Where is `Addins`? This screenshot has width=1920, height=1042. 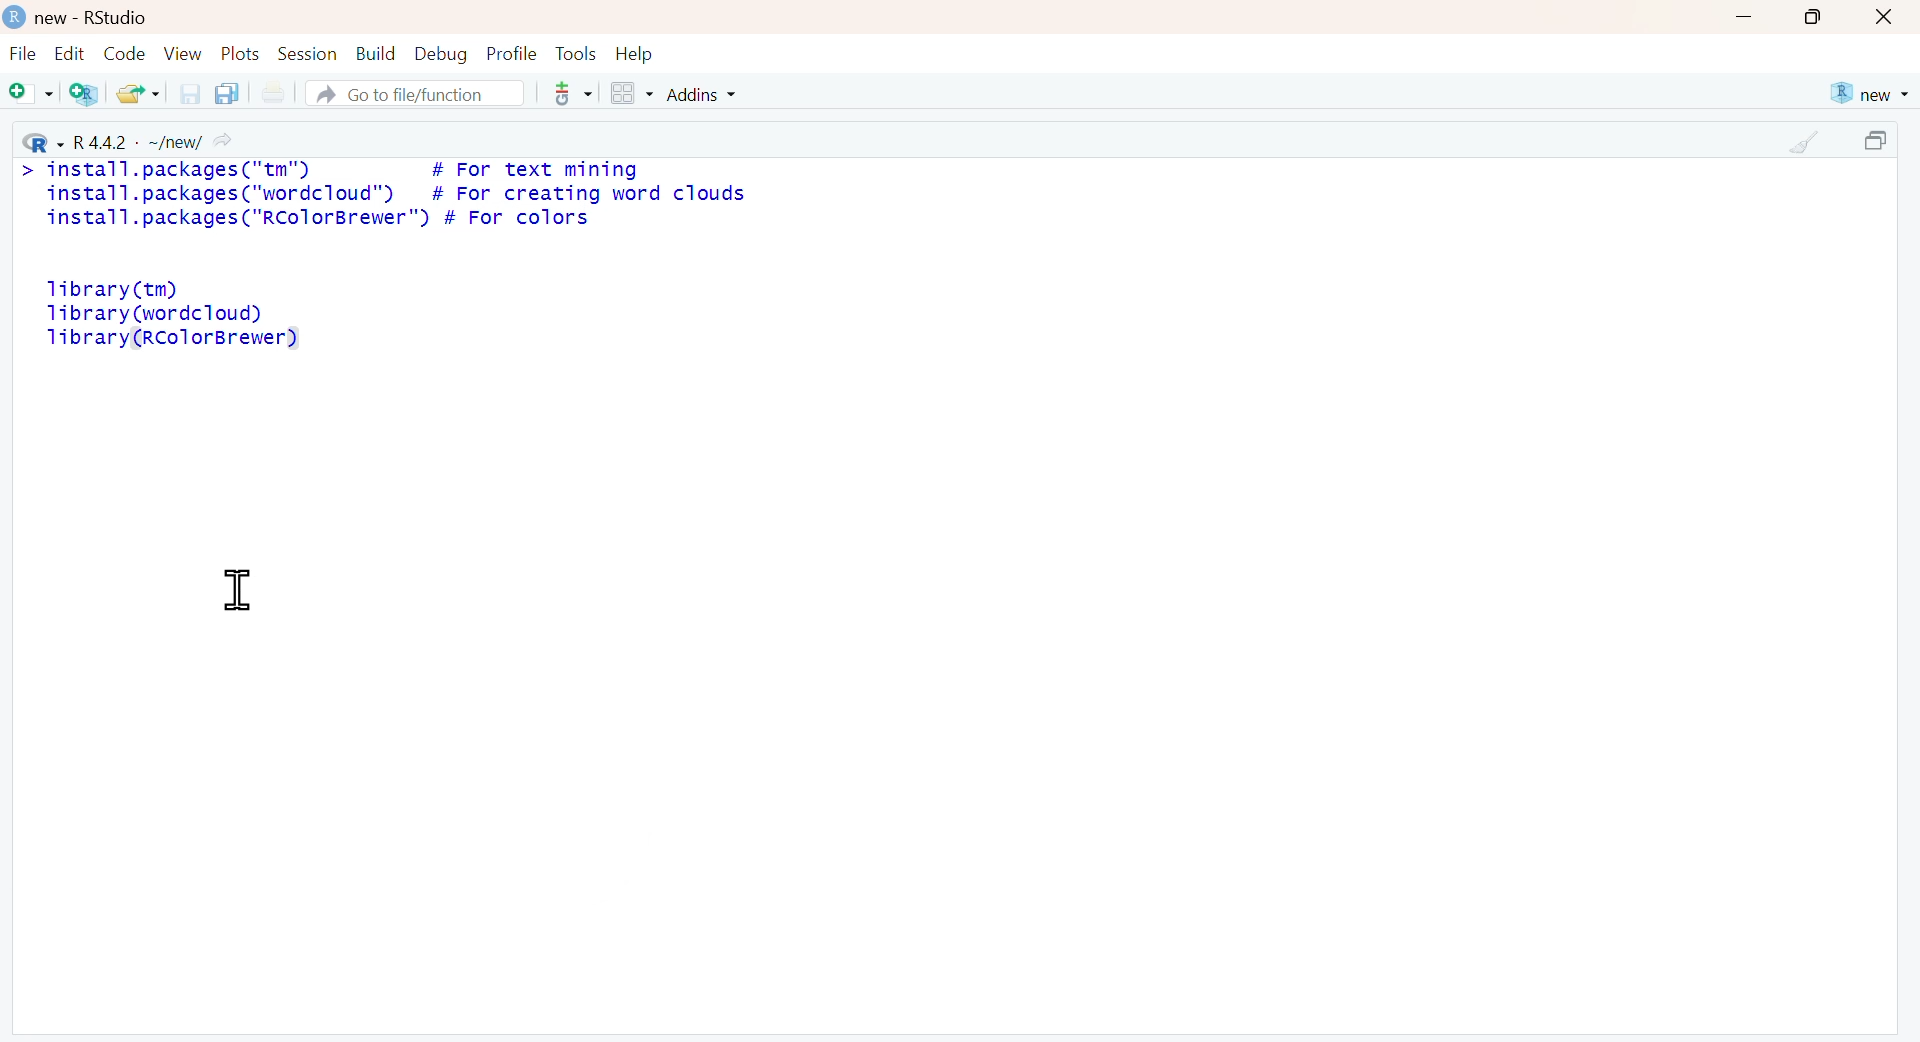
Addins is located at coordinates (703, 95).